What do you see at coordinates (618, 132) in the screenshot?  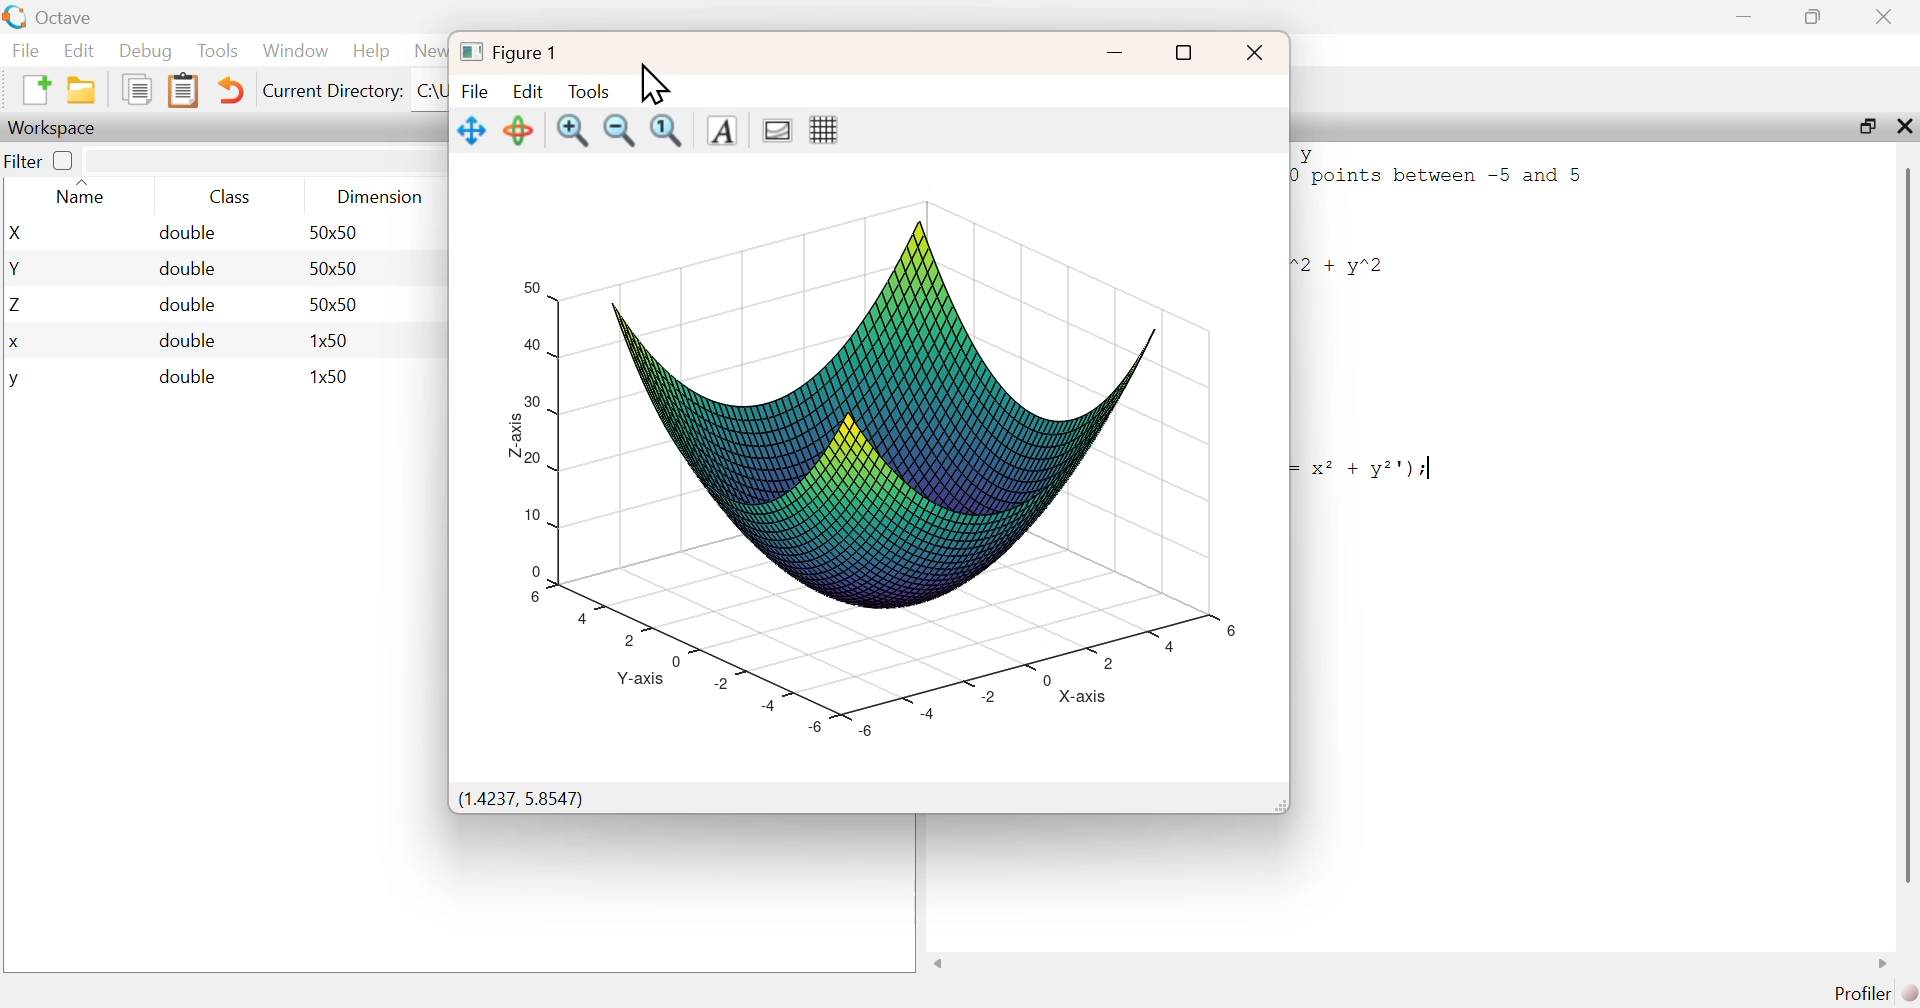 I see `Zoom out` at bounding box center [618, 132].